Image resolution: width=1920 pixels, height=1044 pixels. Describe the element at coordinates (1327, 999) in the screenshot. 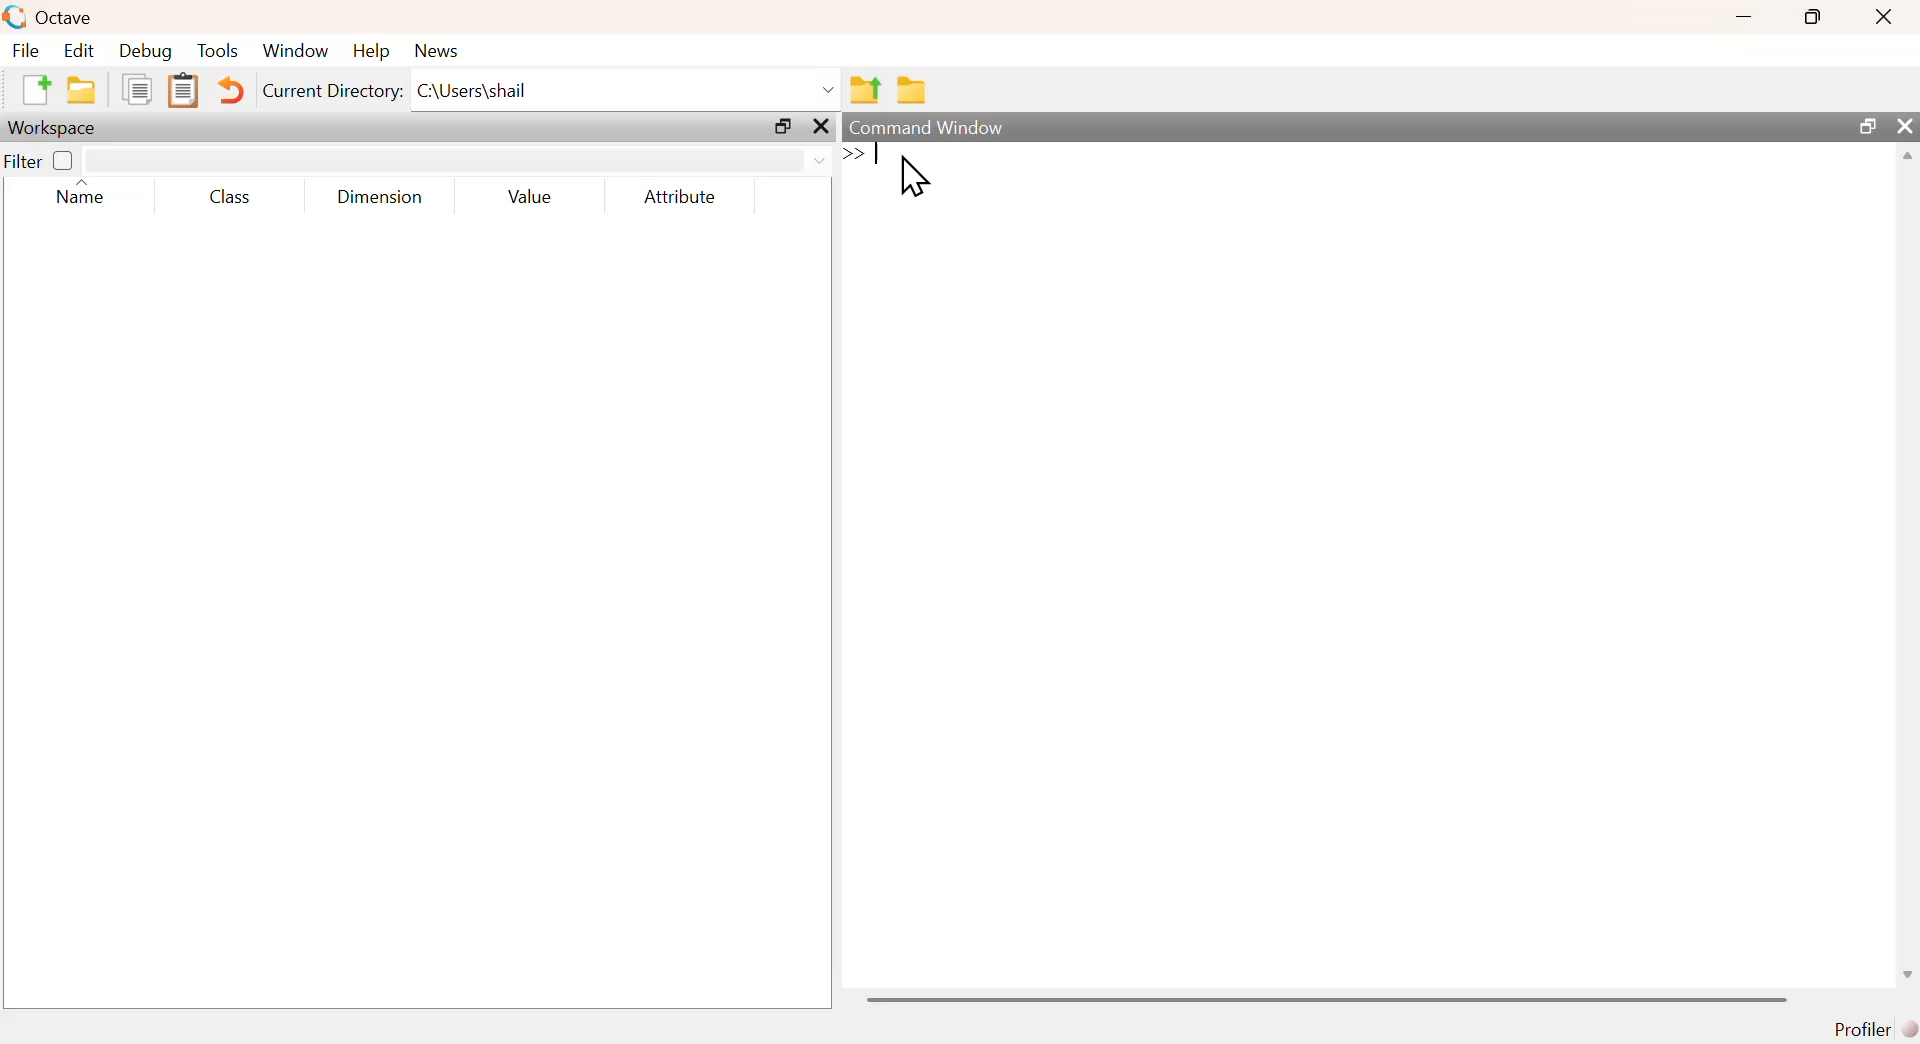

I see `scrollbar` at that location.